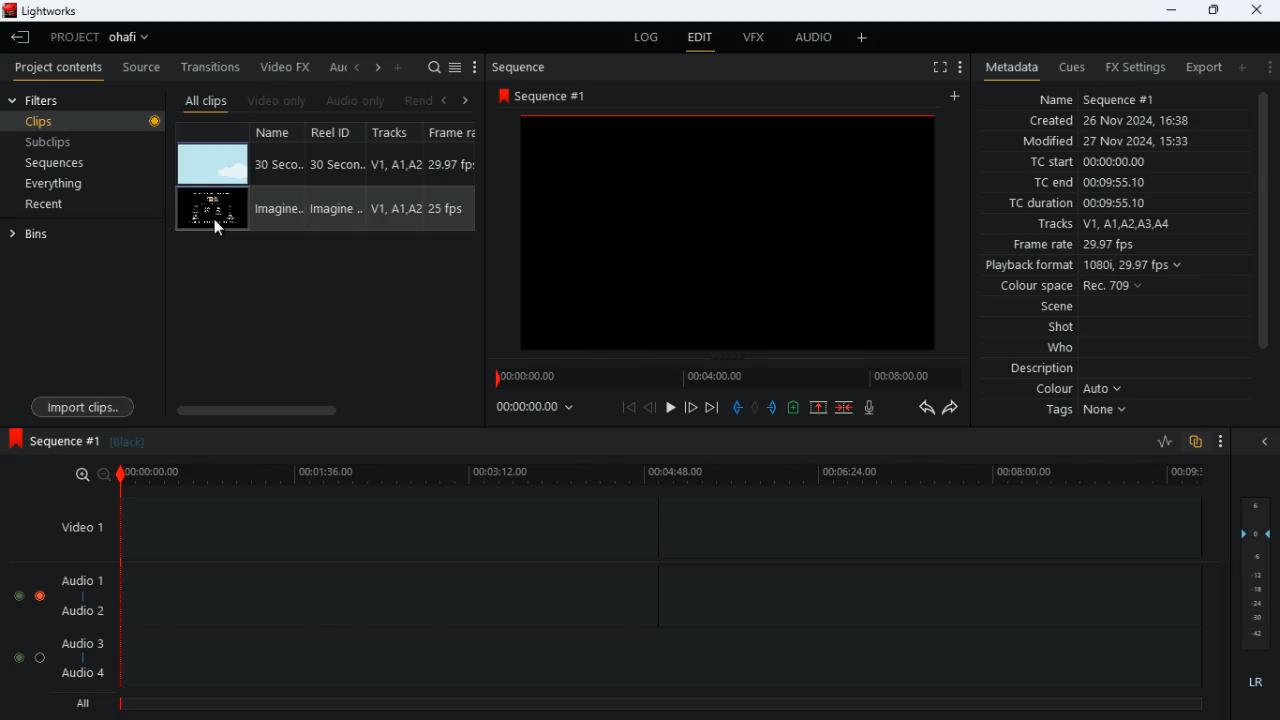 This screenshot has width=1280, height=720. Describe the element at coordinates (450, 209) in the screenshot. I see `Frame Rate` at that location.